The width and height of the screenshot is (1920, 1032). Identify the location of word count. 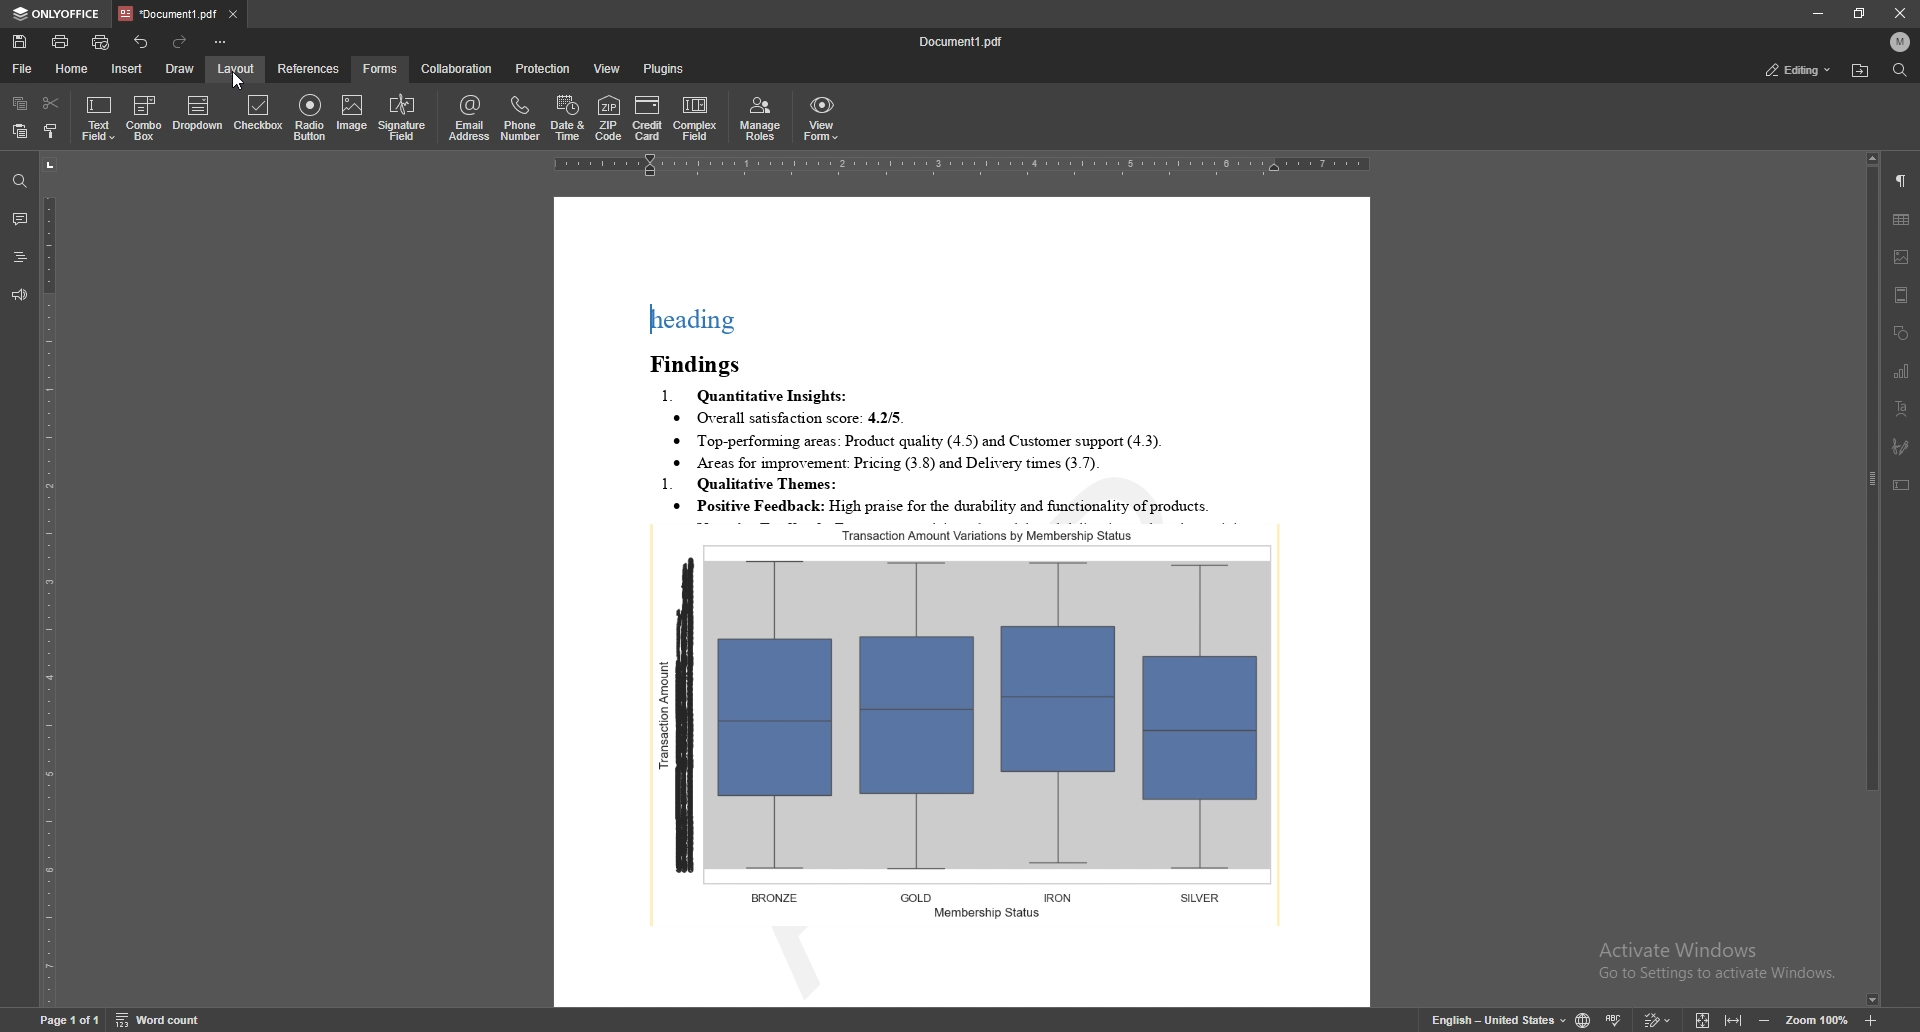
(160, 1019).